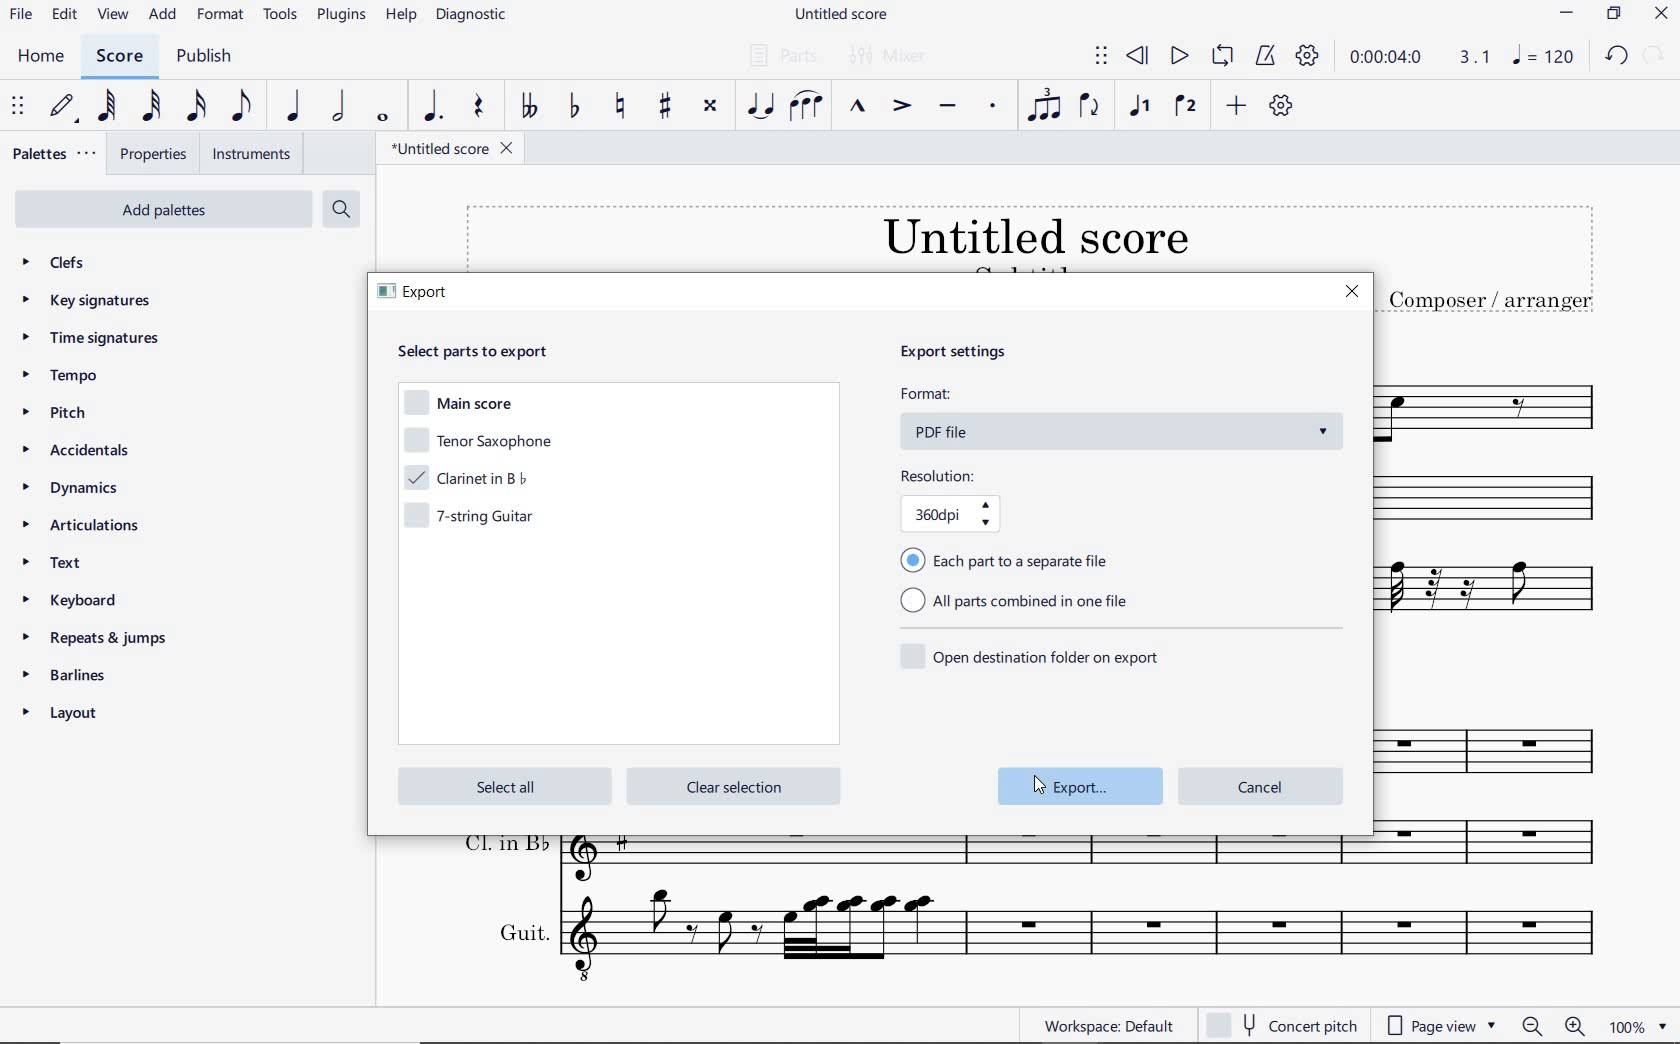 Image resolution: width=1680 pixels, height=1044 pixels. What do you see at coordinates (340, 208) in the screenshot?
I see `search palettes` at bounding box center [340, 208].